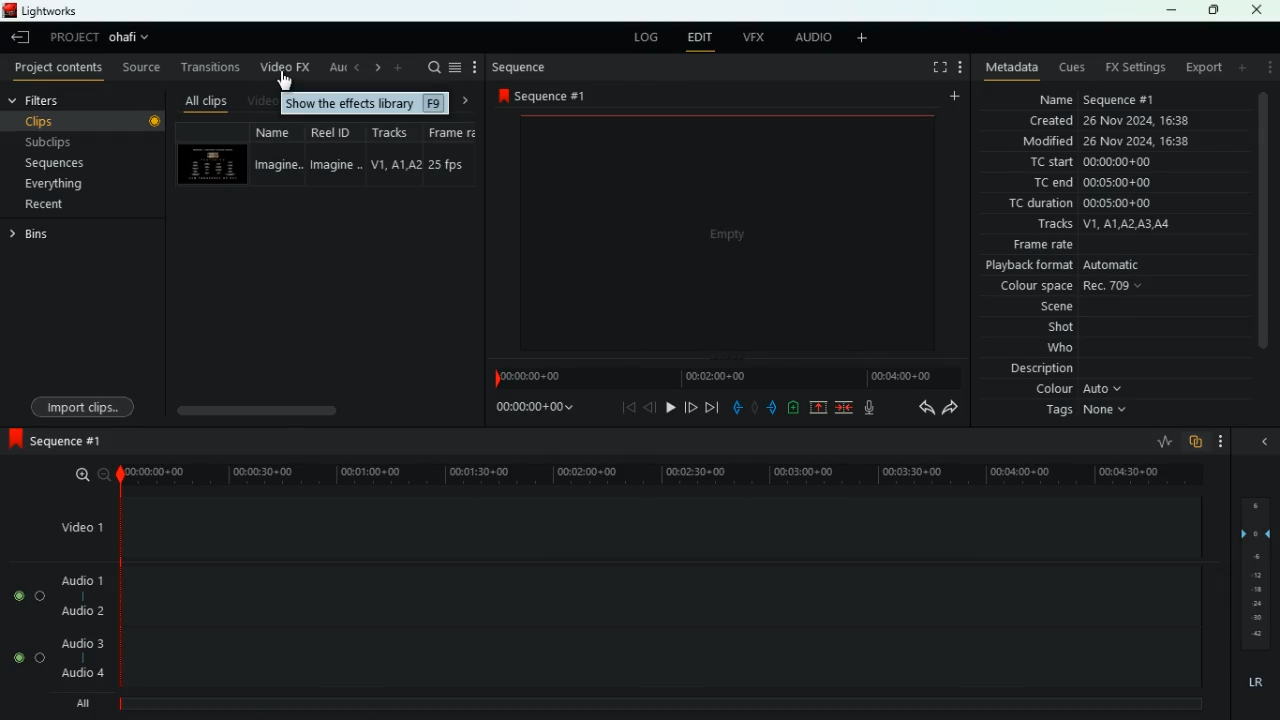  Describe the element at coordinates (1034, 308) in the screenshot. I see `scene` at that location.